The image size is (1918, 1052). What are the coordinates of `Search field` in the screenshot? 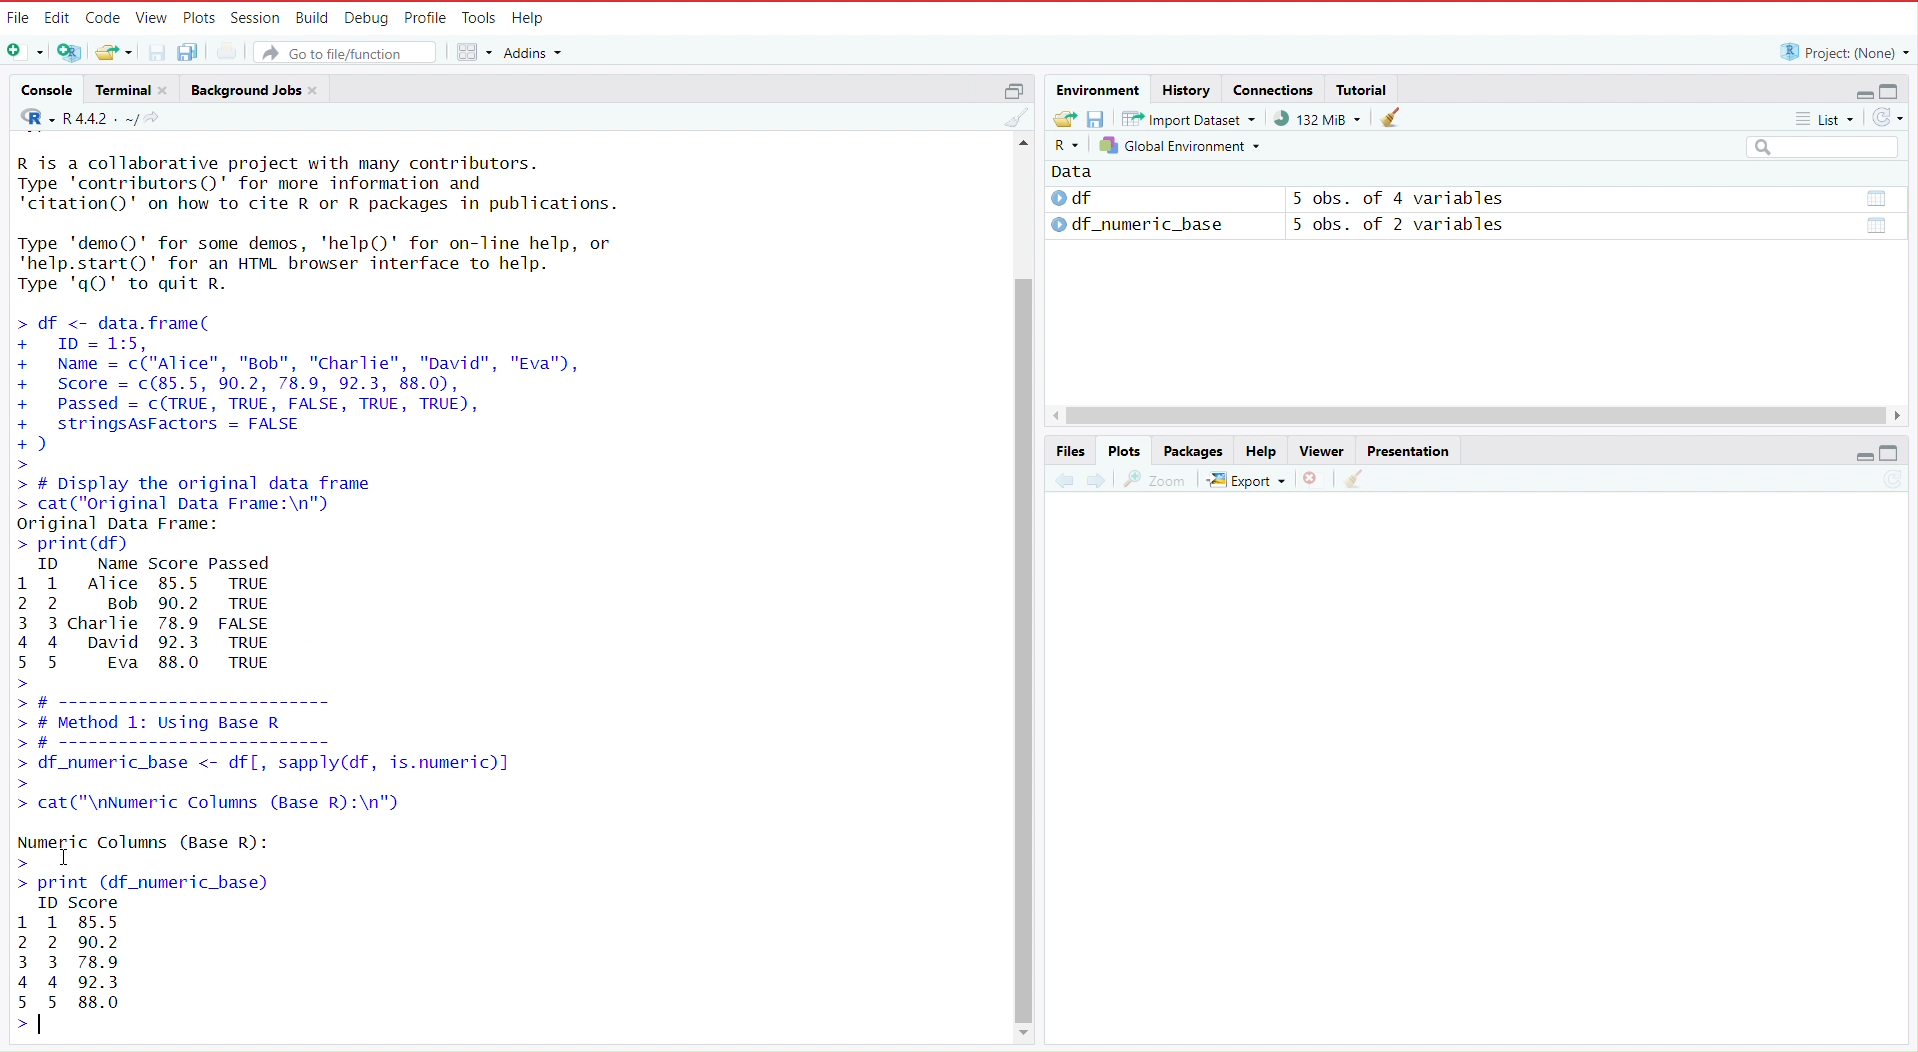 It's located at (1825, 145).